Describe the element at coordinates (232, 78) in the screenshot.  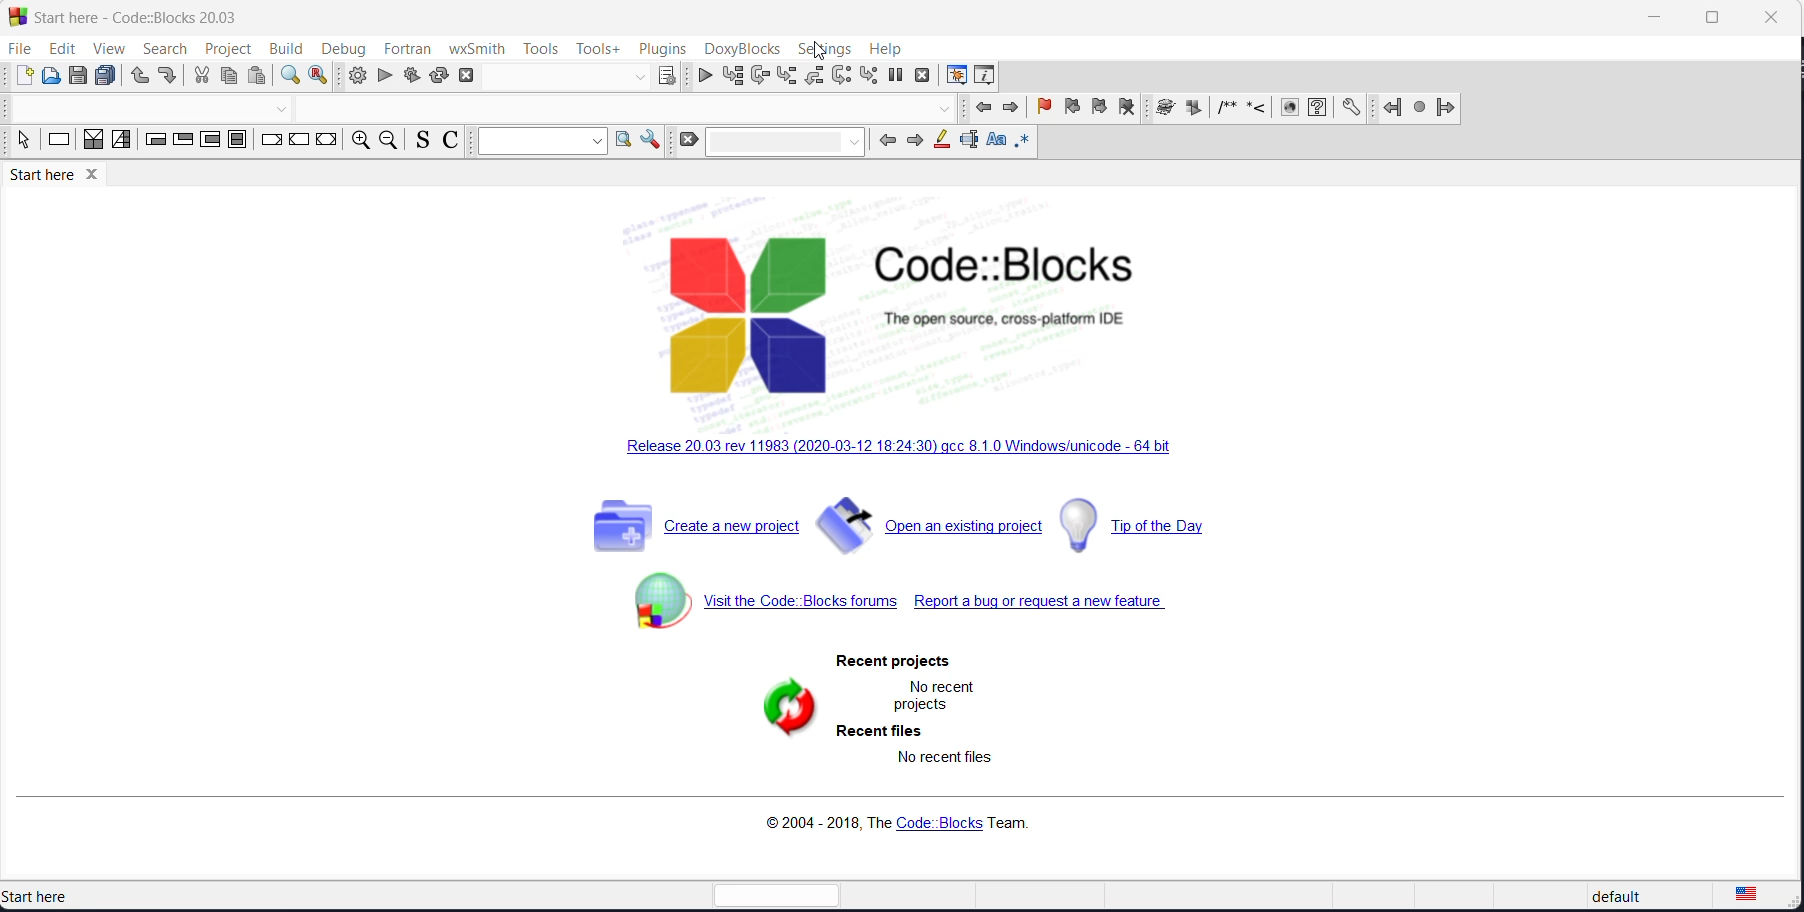
I see `copy` at that location.